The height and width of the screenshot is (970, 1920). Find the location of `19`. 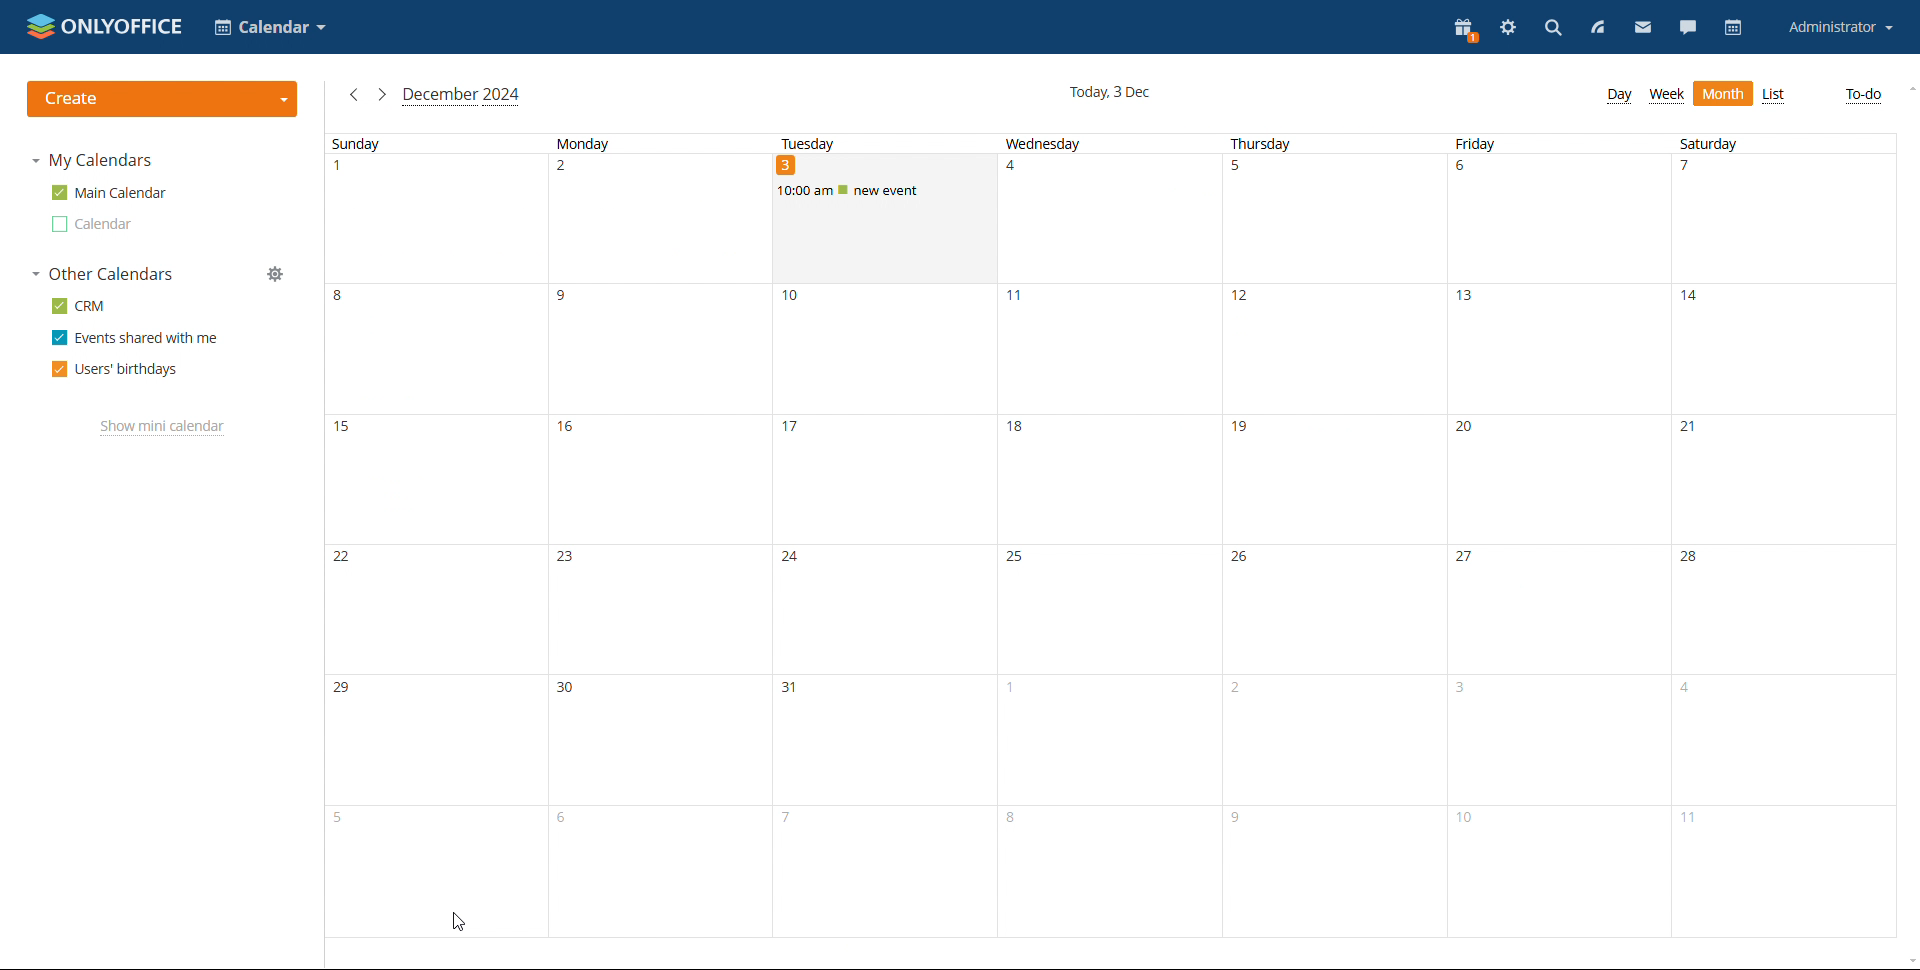

19 is located at coordinates (1334, 479).